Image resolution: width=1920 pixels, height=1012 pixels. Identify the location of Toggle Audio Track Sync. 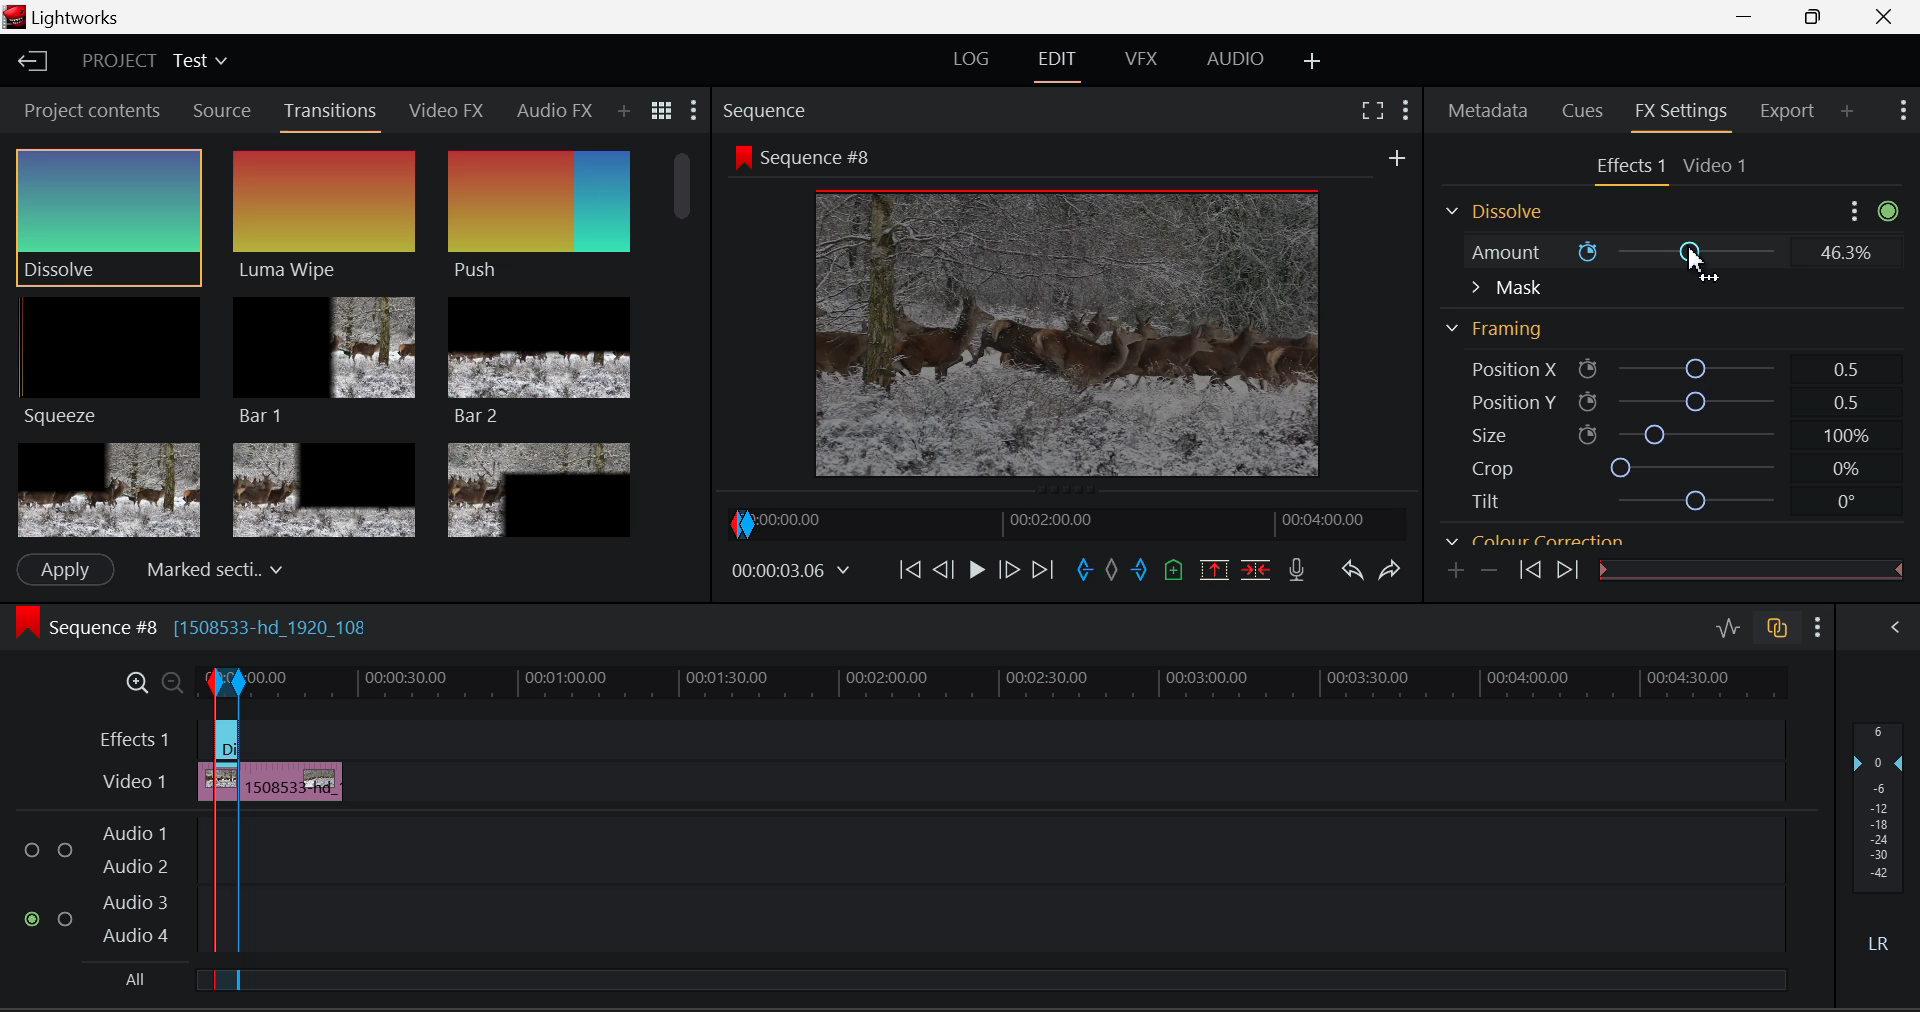
(1780, 630).